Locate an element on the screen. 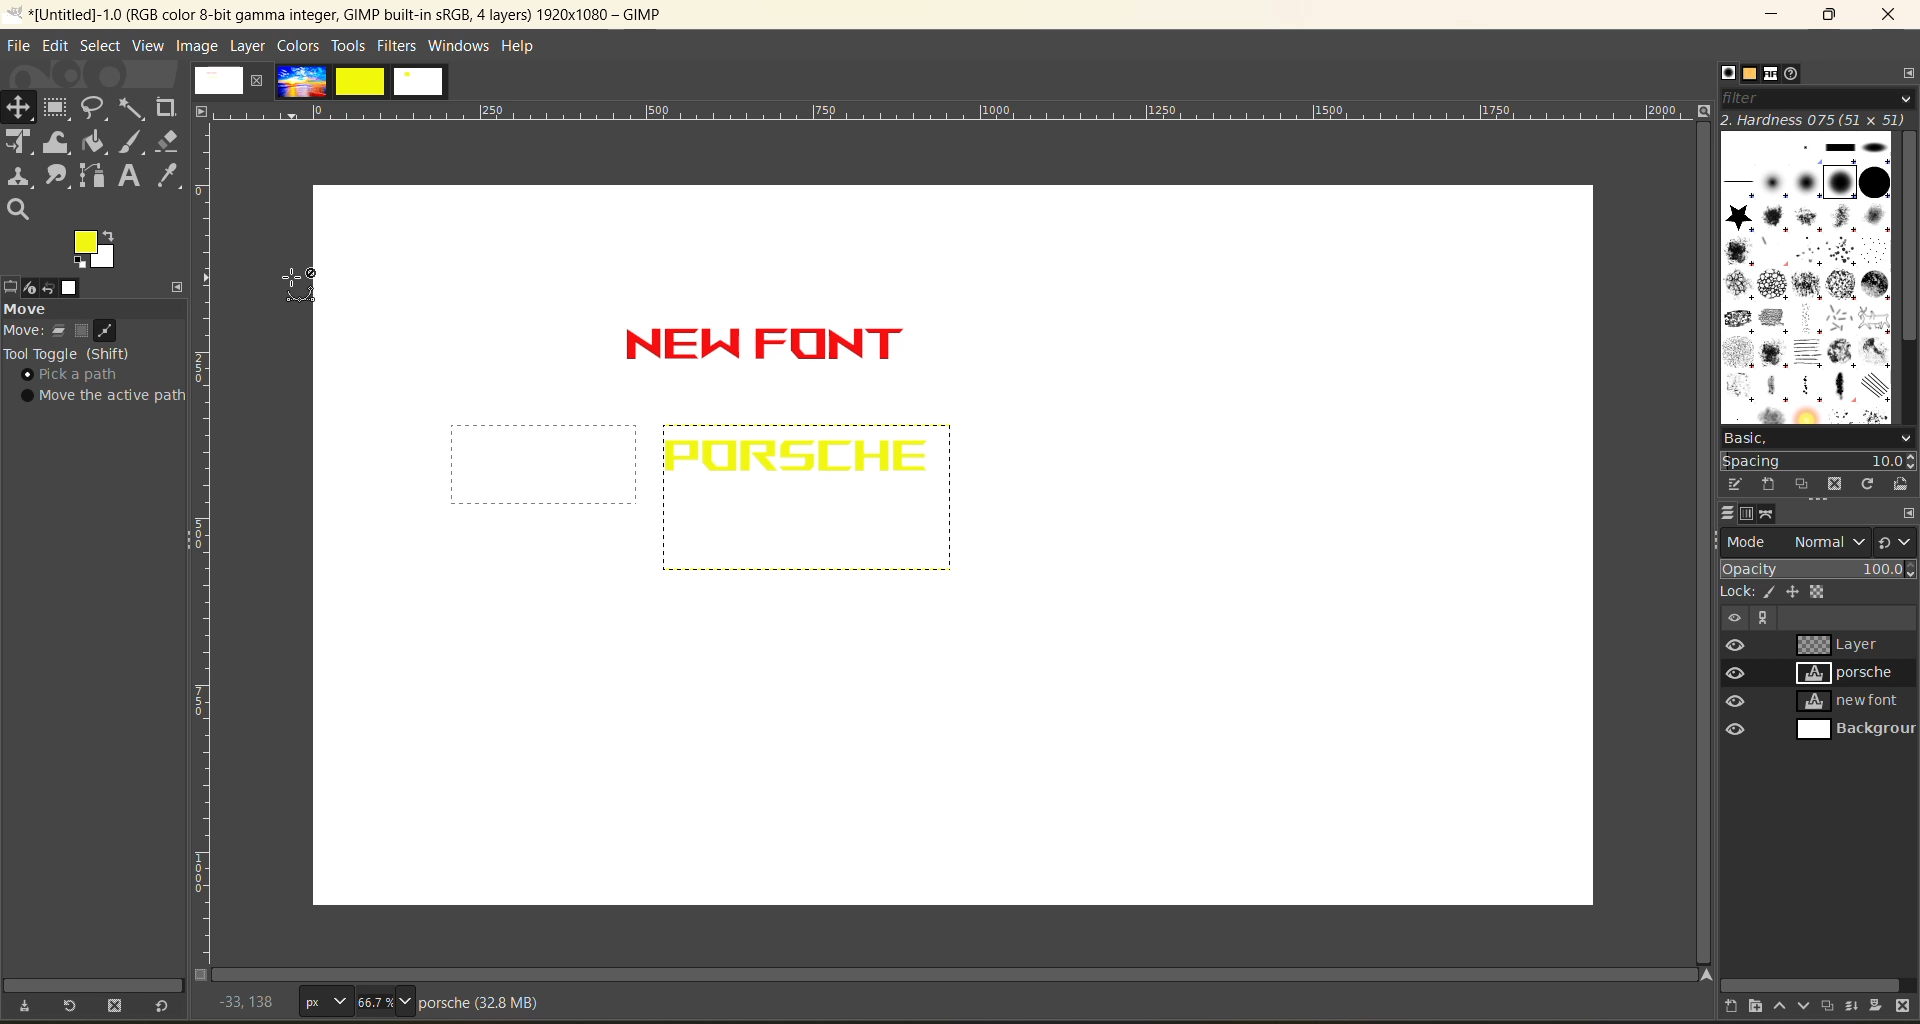 The width and height of the screenshot is (1920, 1024). move is located at coordinates (90, 339).